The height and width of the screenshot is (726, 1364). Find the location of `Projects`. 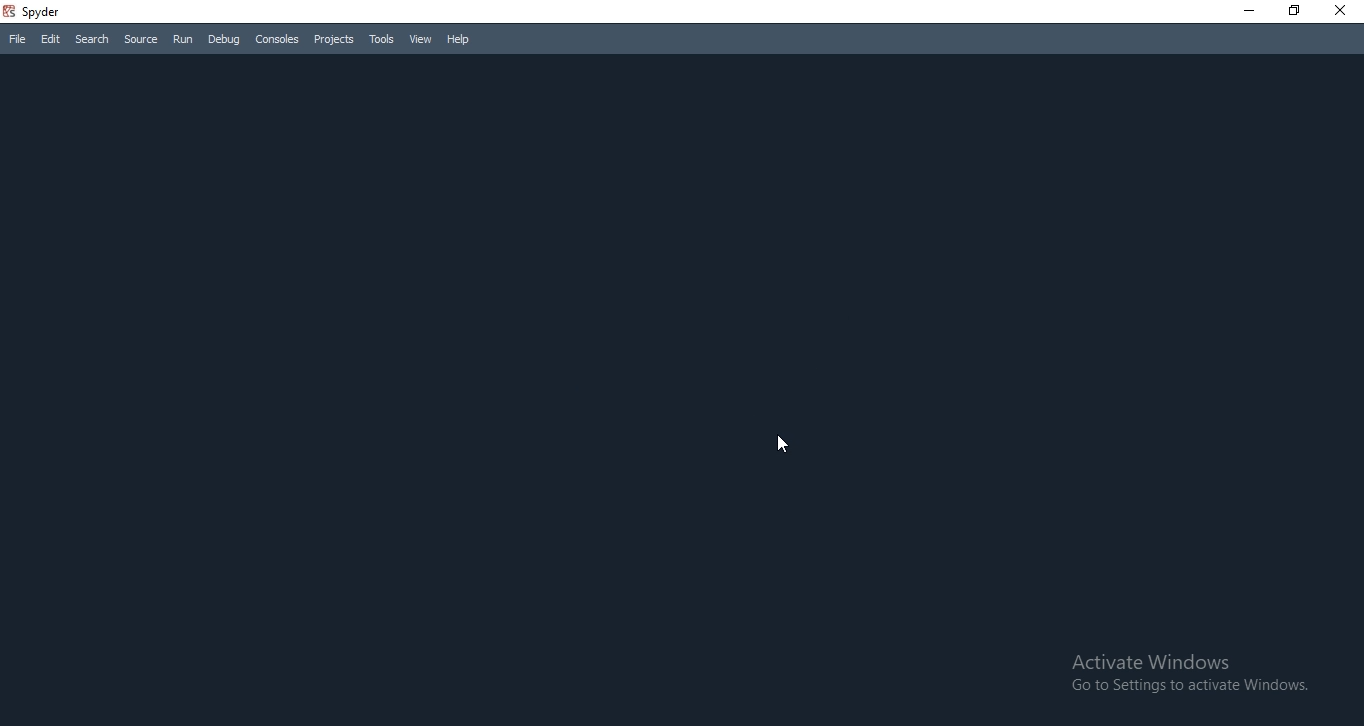

Projects is located at coordinates (332, 39).